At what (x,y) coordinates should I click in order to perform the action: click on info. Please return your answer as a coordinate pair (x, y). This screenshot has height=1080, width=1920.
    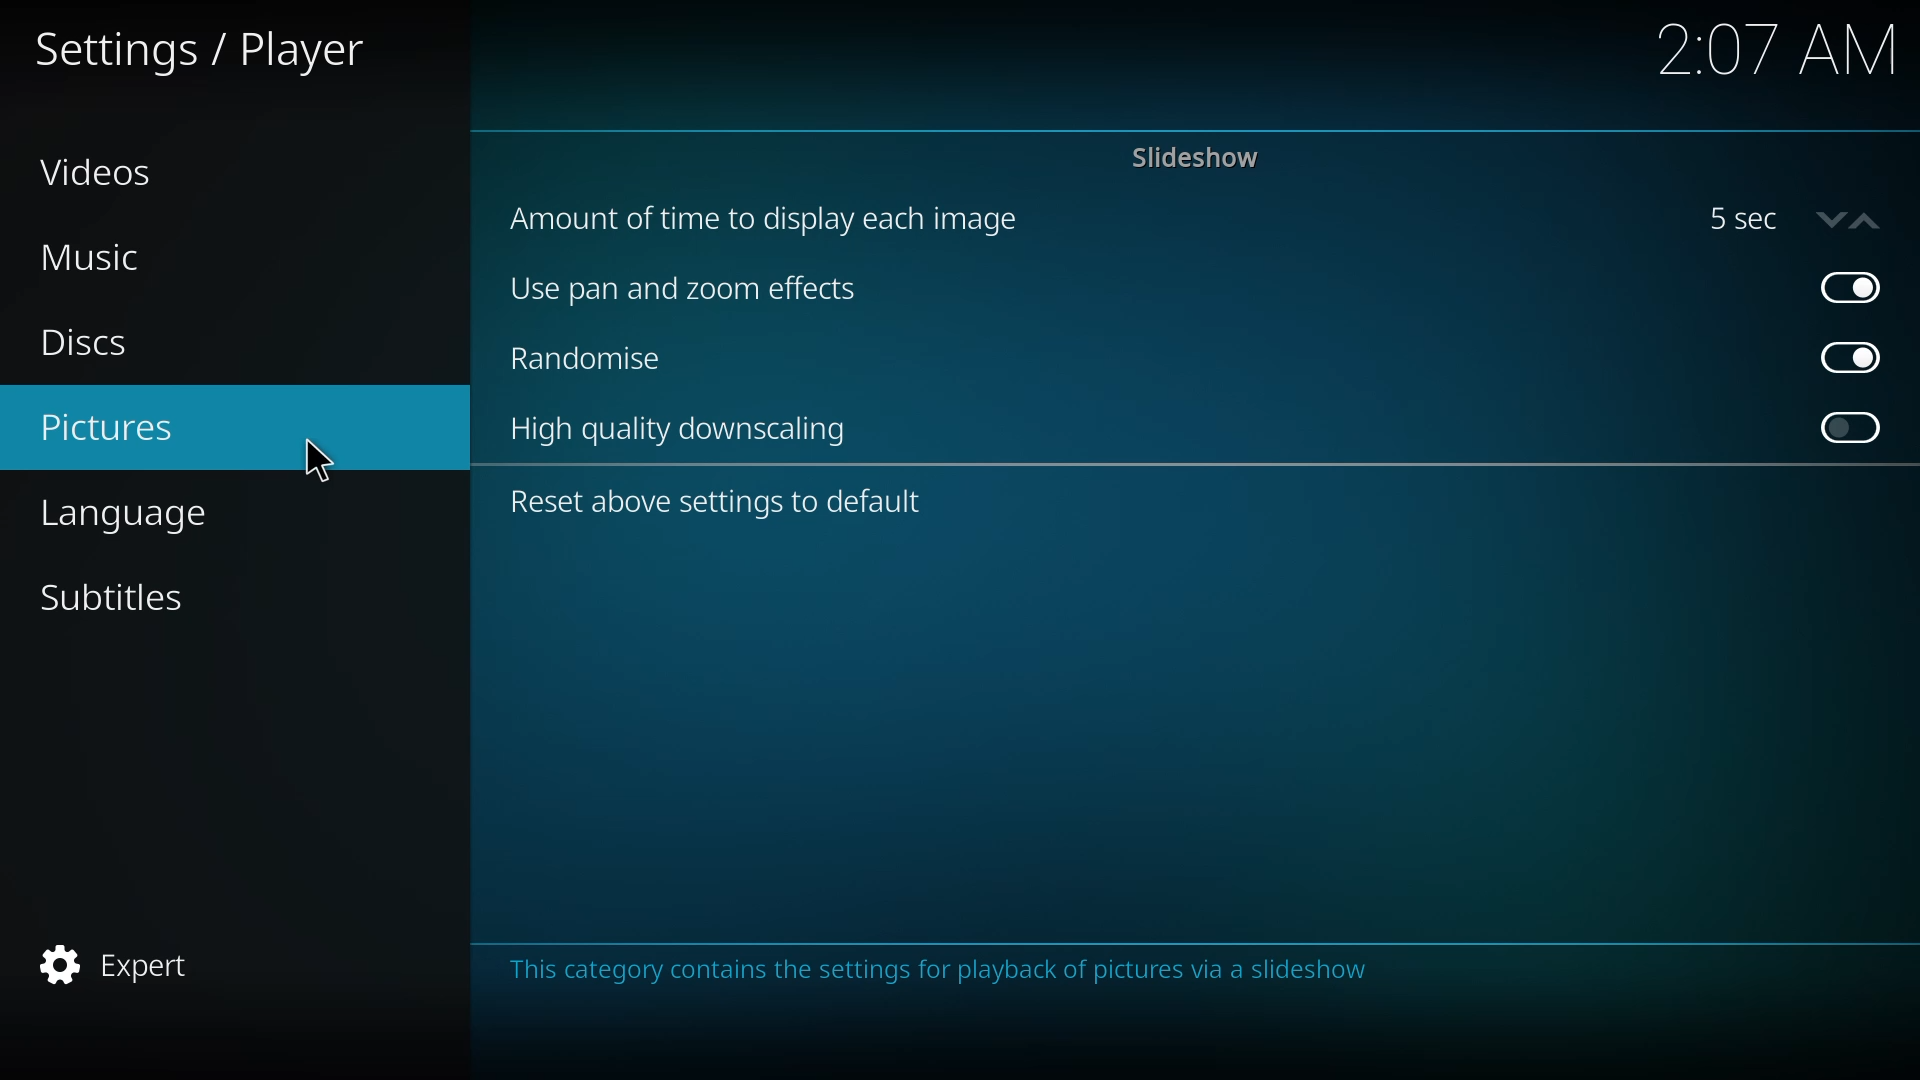
    Looking at the image, I should click on (948, 970).